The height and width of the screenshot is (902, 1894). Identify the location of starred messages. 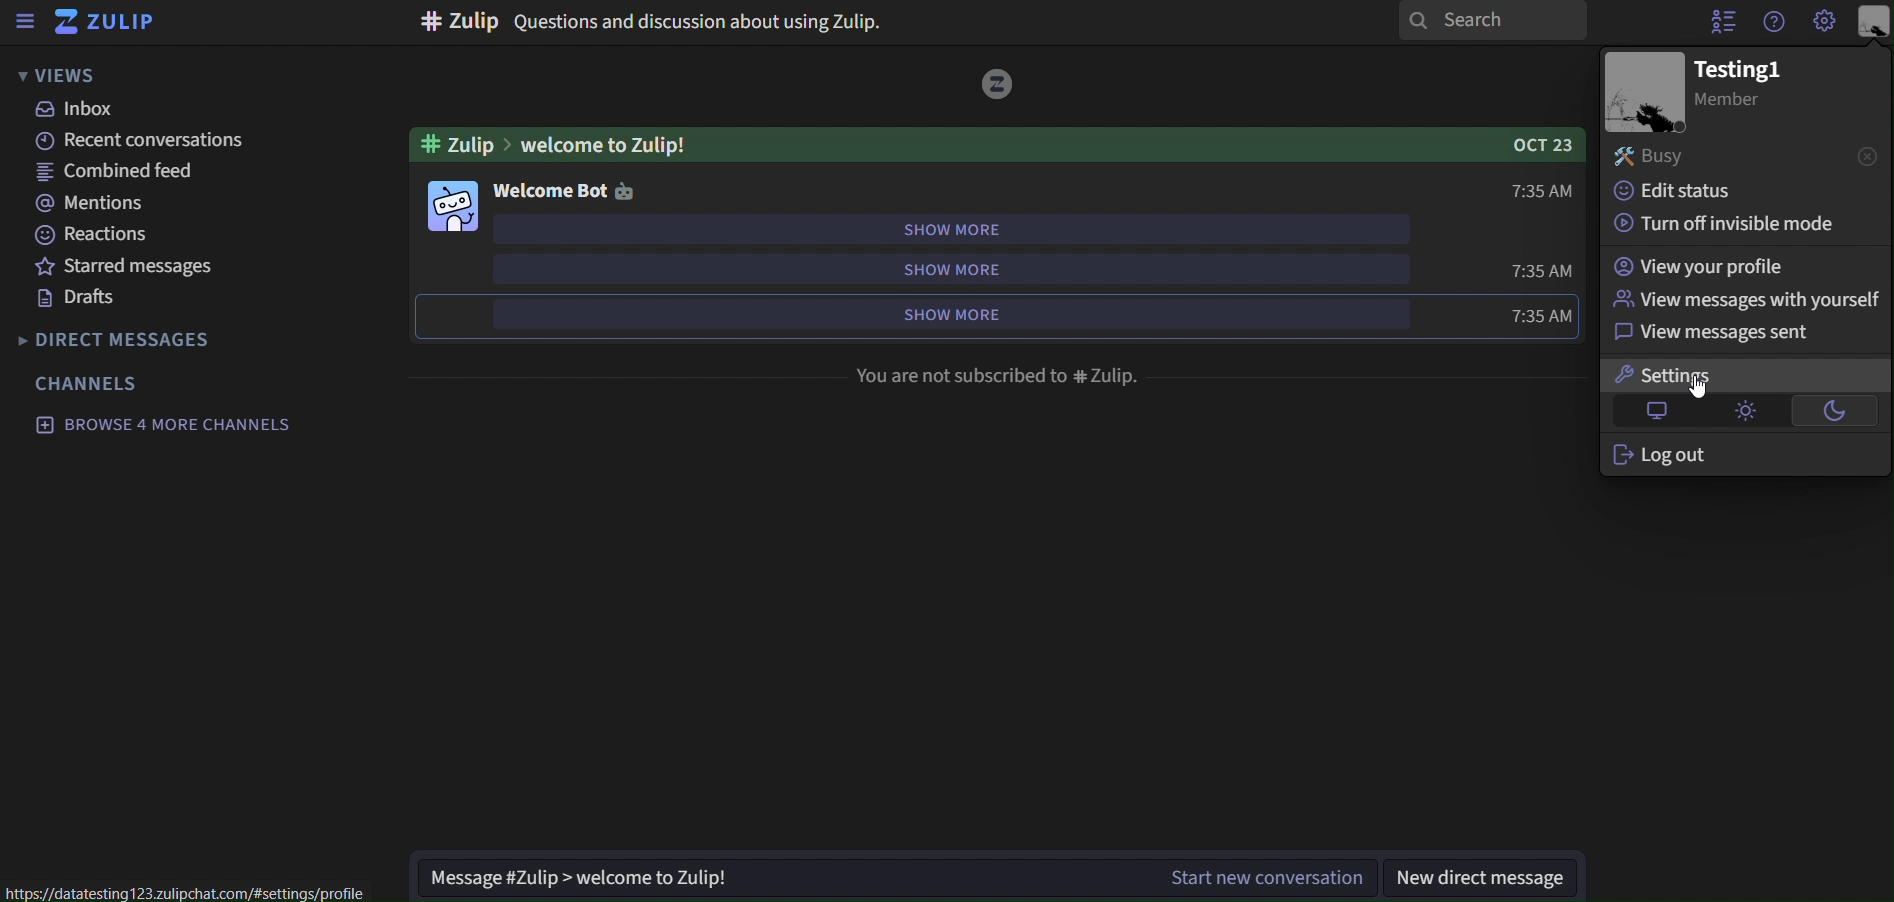
(125, 267).